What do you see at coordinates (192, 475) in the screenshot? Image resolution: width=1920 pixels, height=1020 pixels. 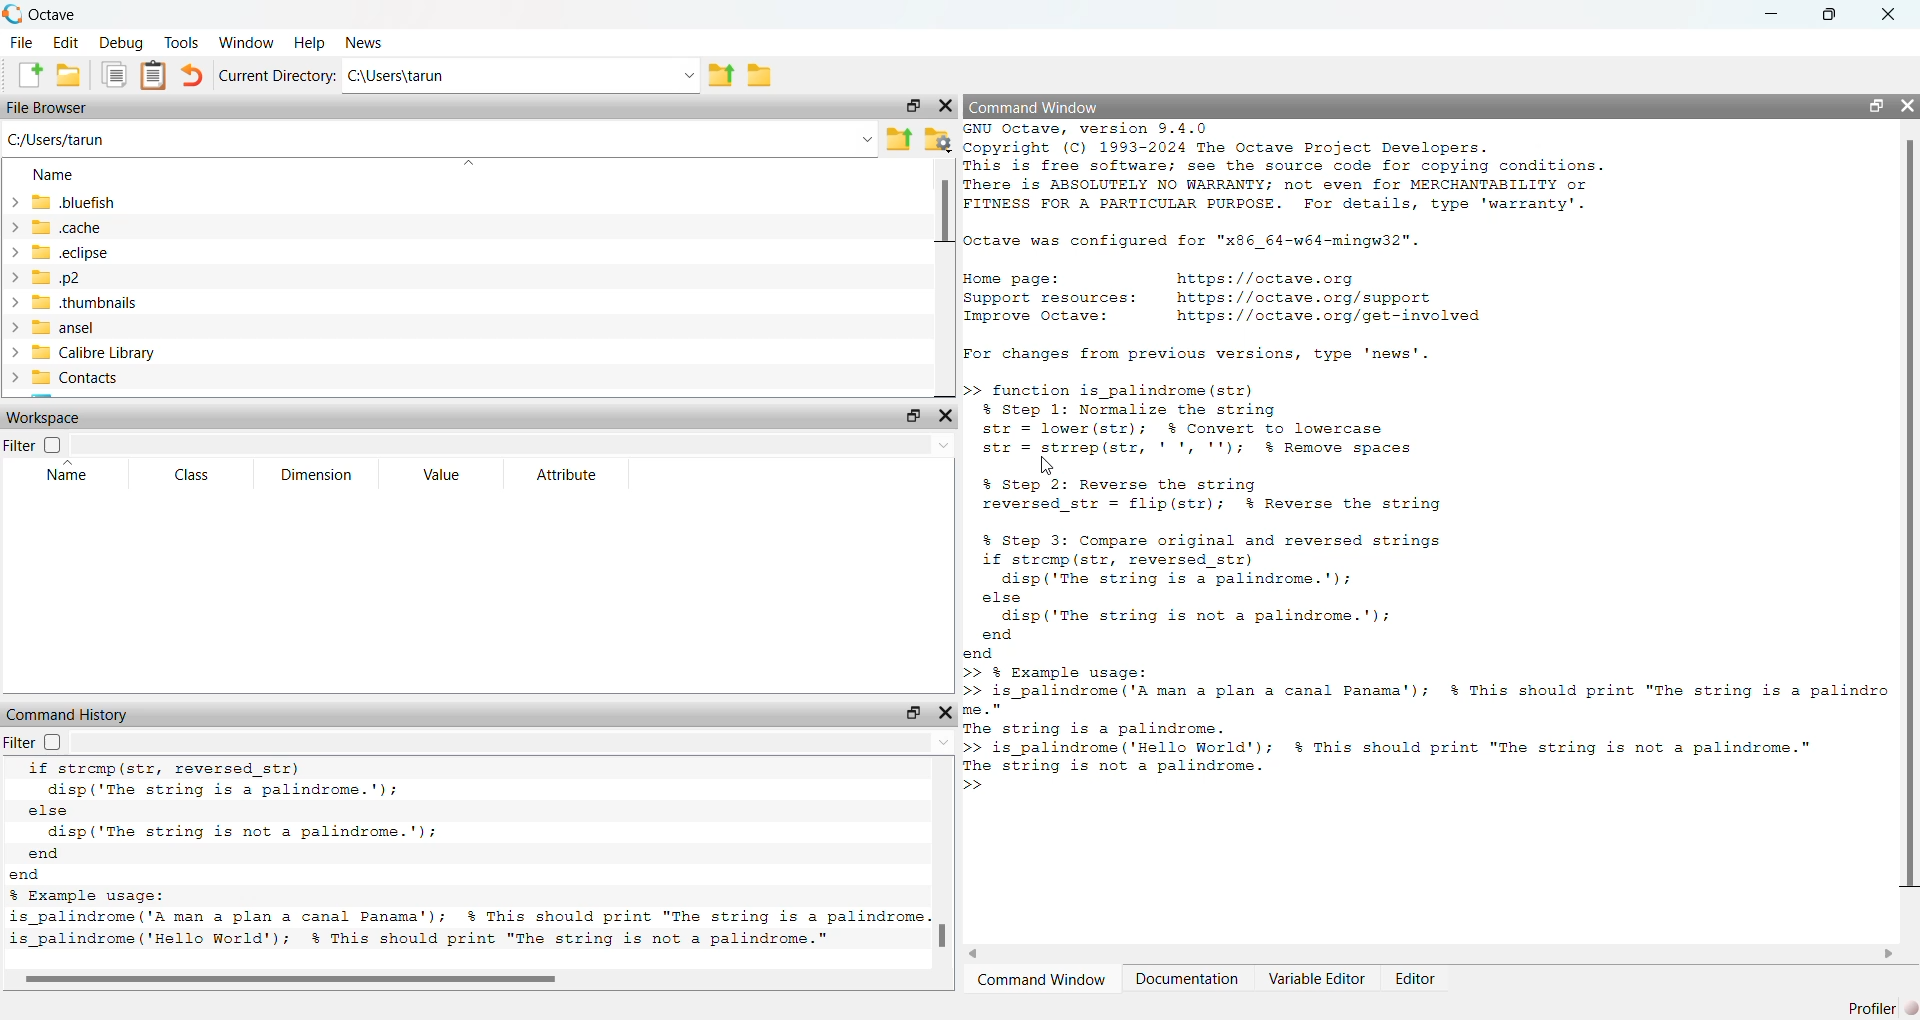 I see `class` at bounding box center [192, 475].